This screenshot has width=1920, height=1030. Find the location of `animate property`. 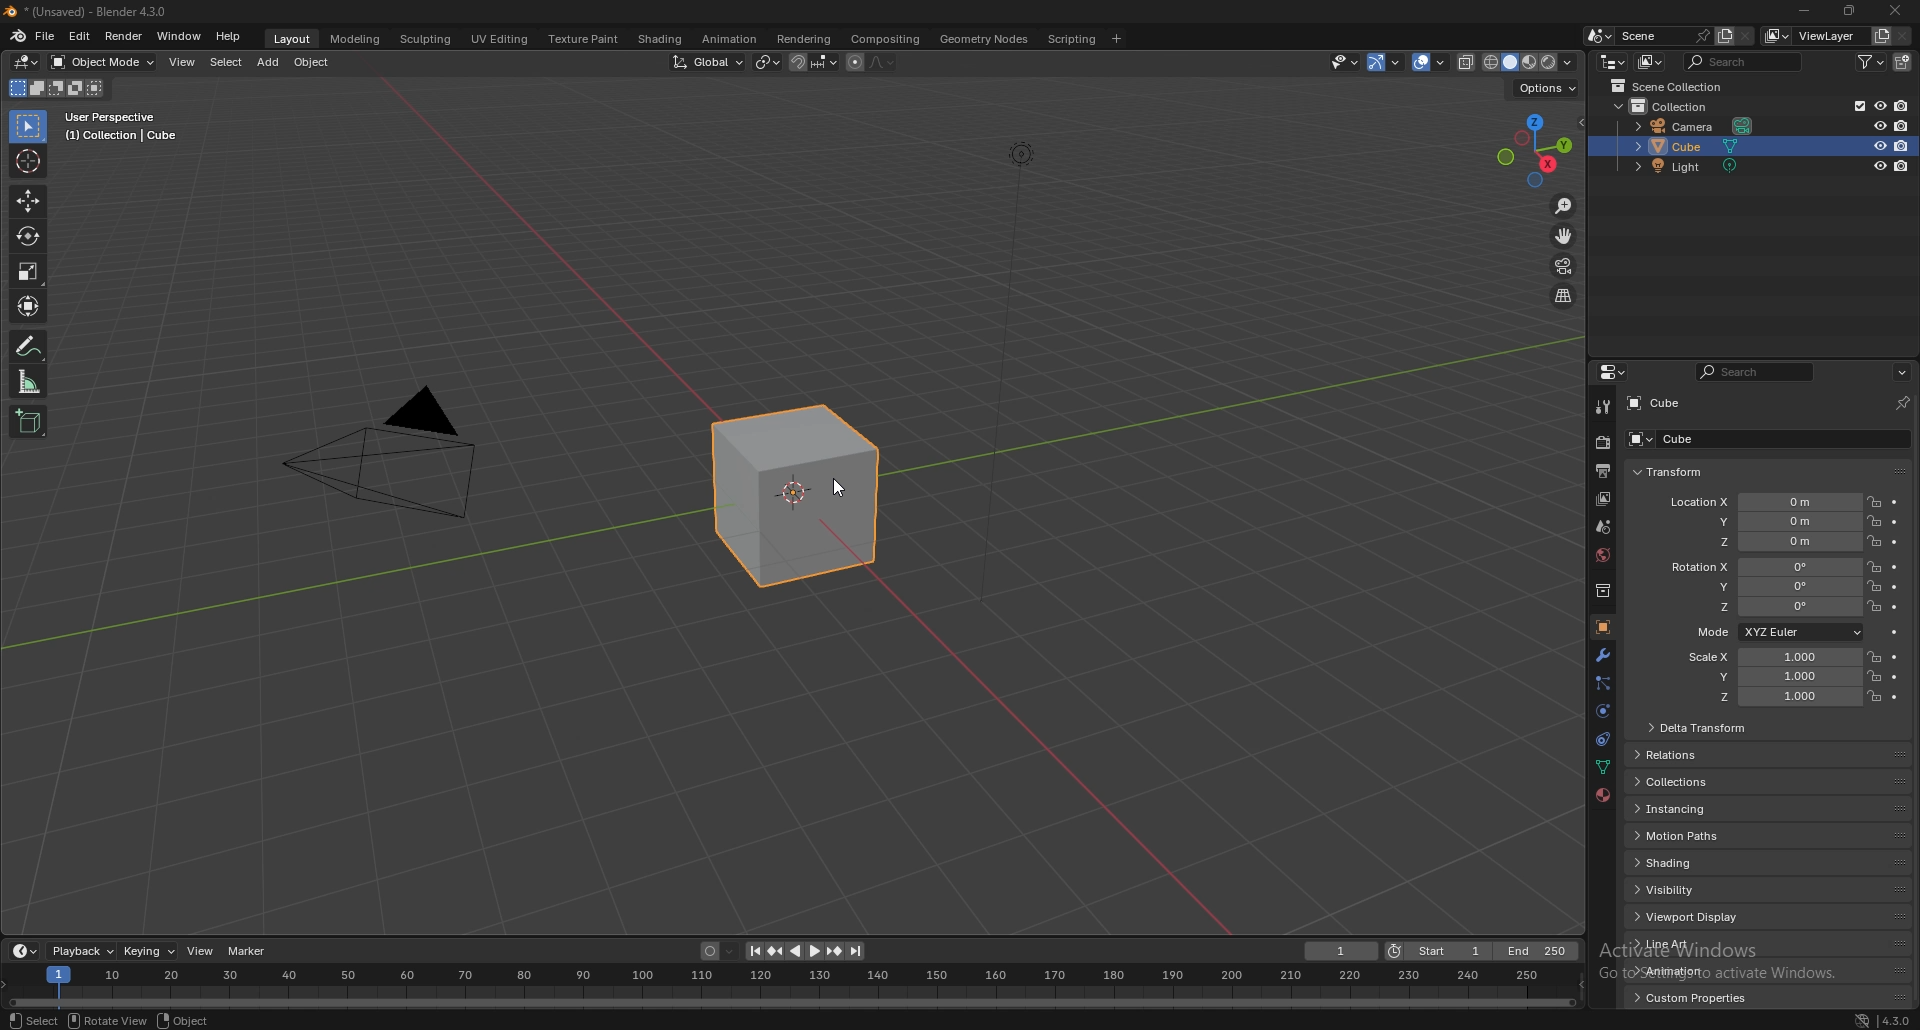

animate property is located at coordinates (1895, 522).